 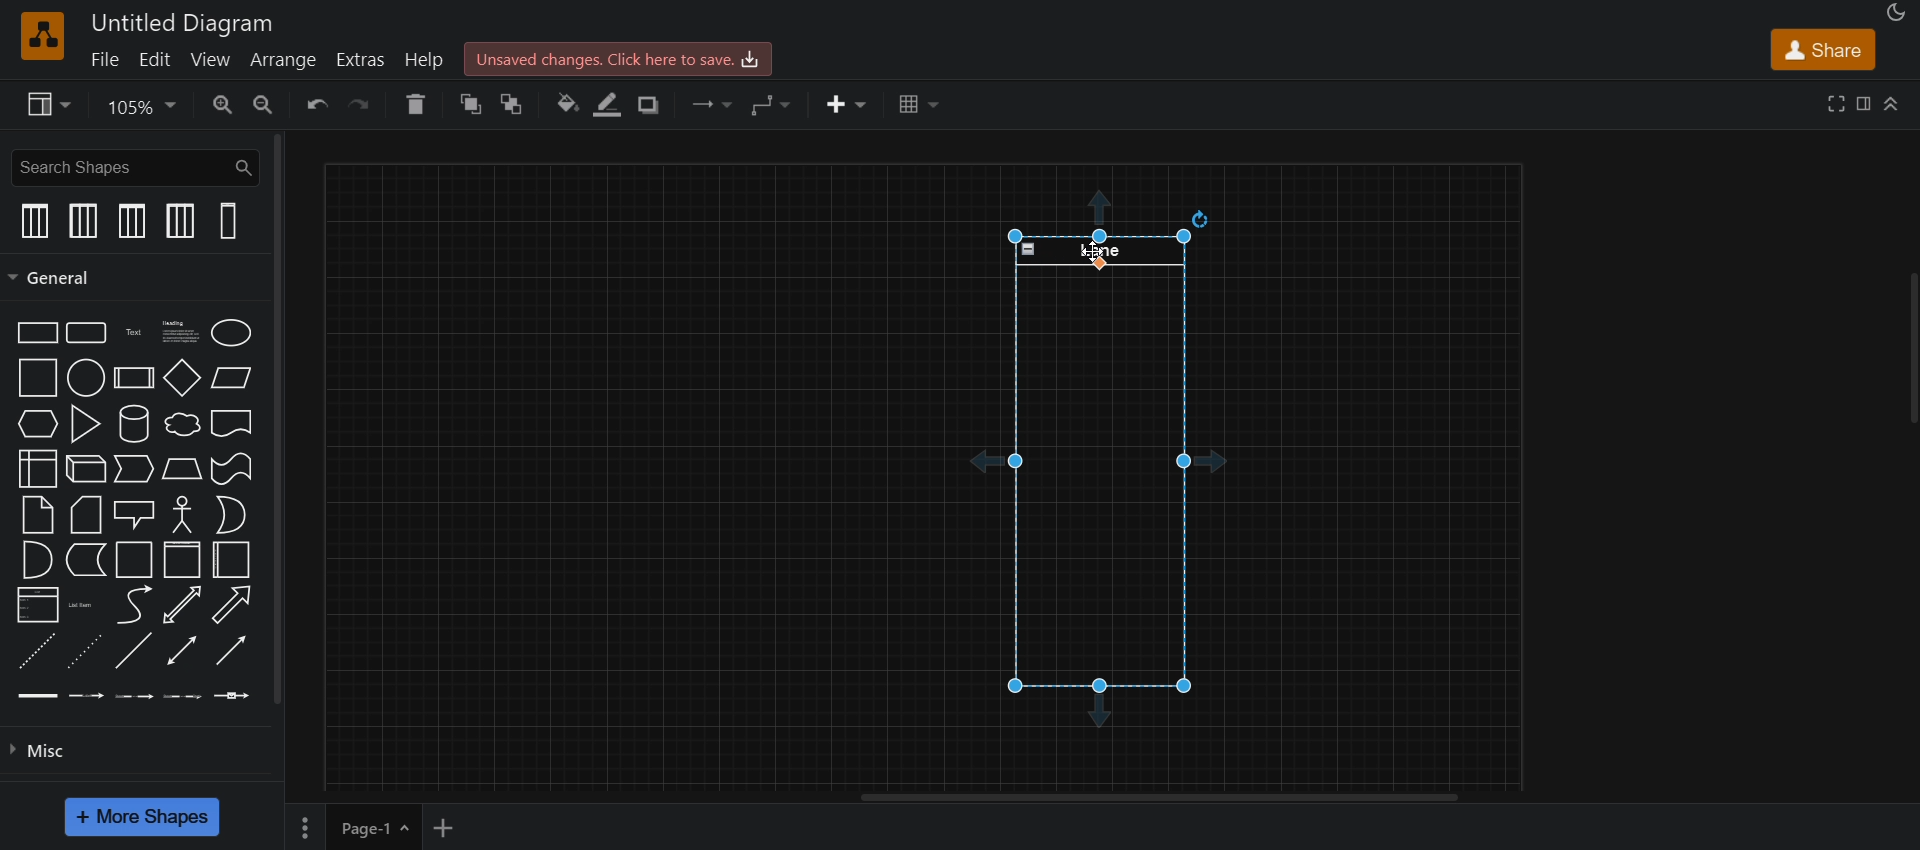 What do you see at coordinates (133, 166) in the screenshot?
I see `search shapes` at bounding box center [133, 166].